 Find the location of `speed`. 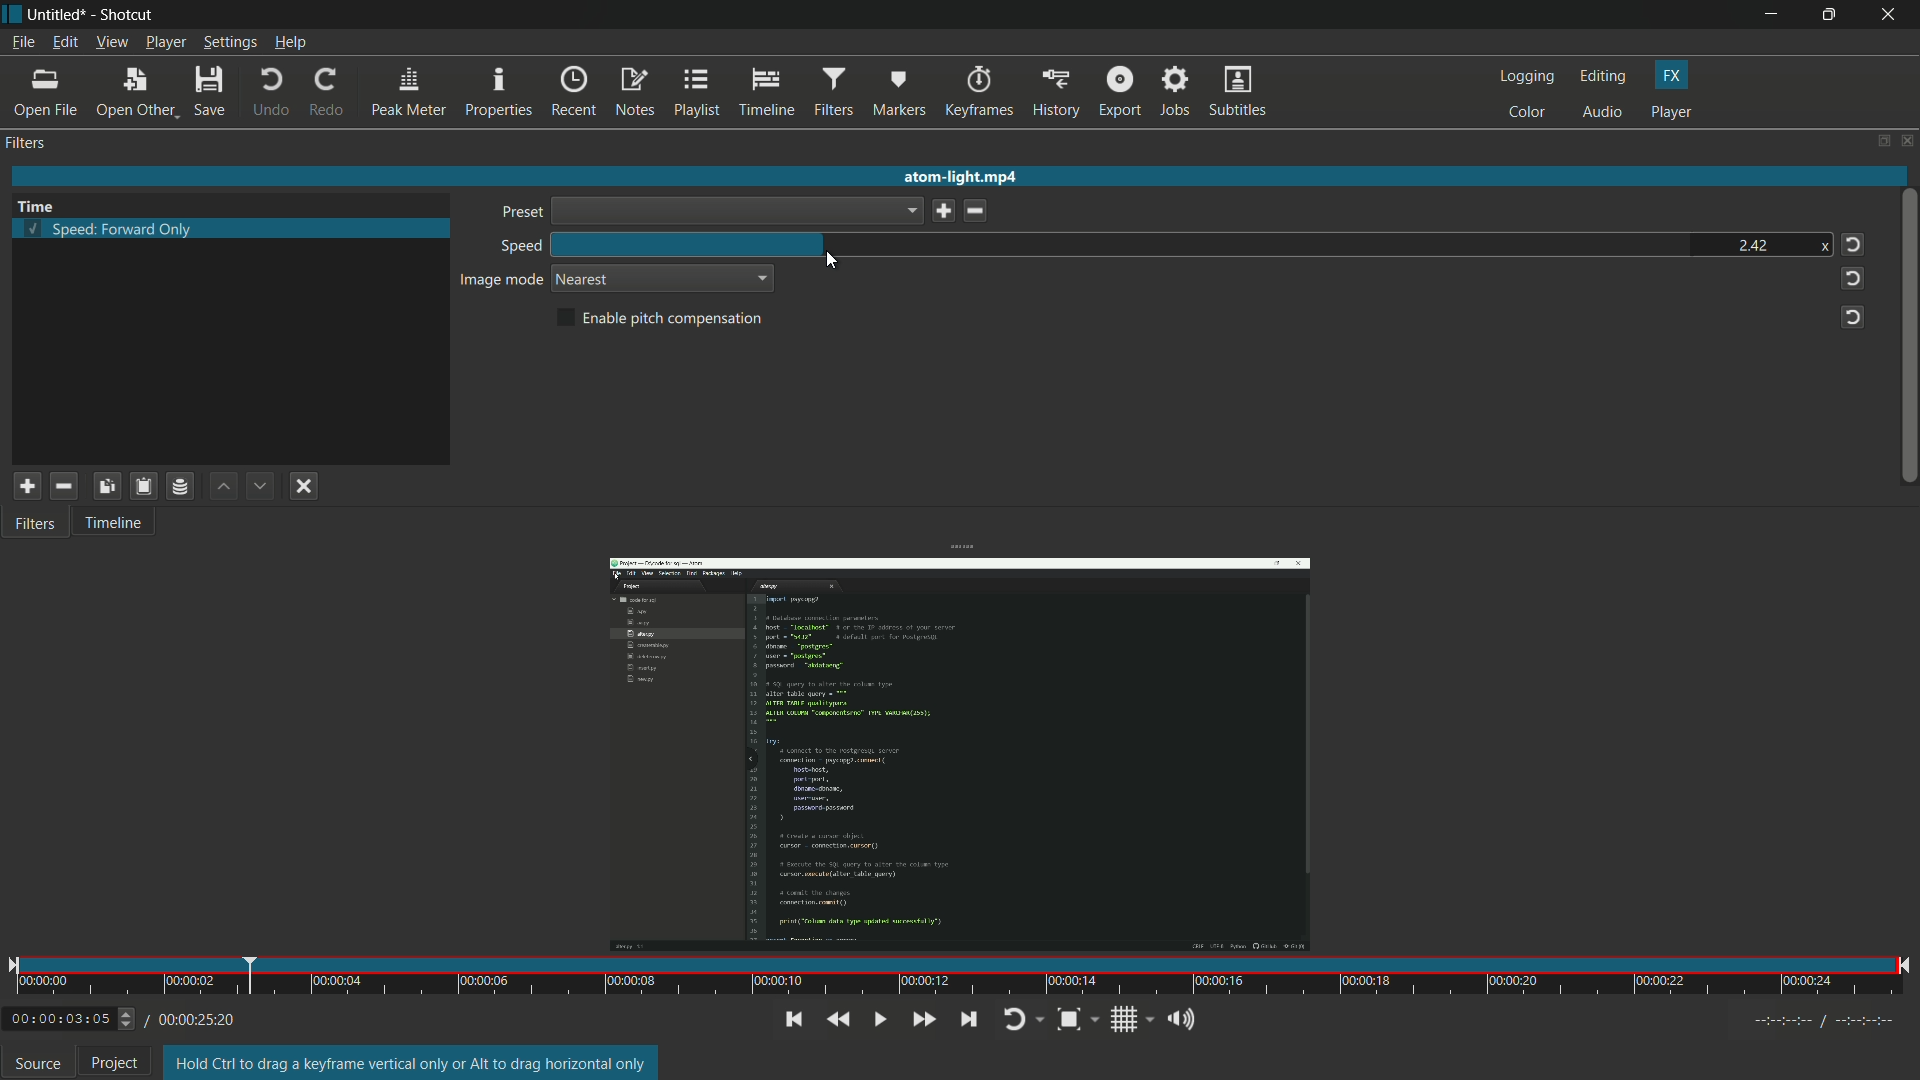

speed is located at coordinates (518, 247).